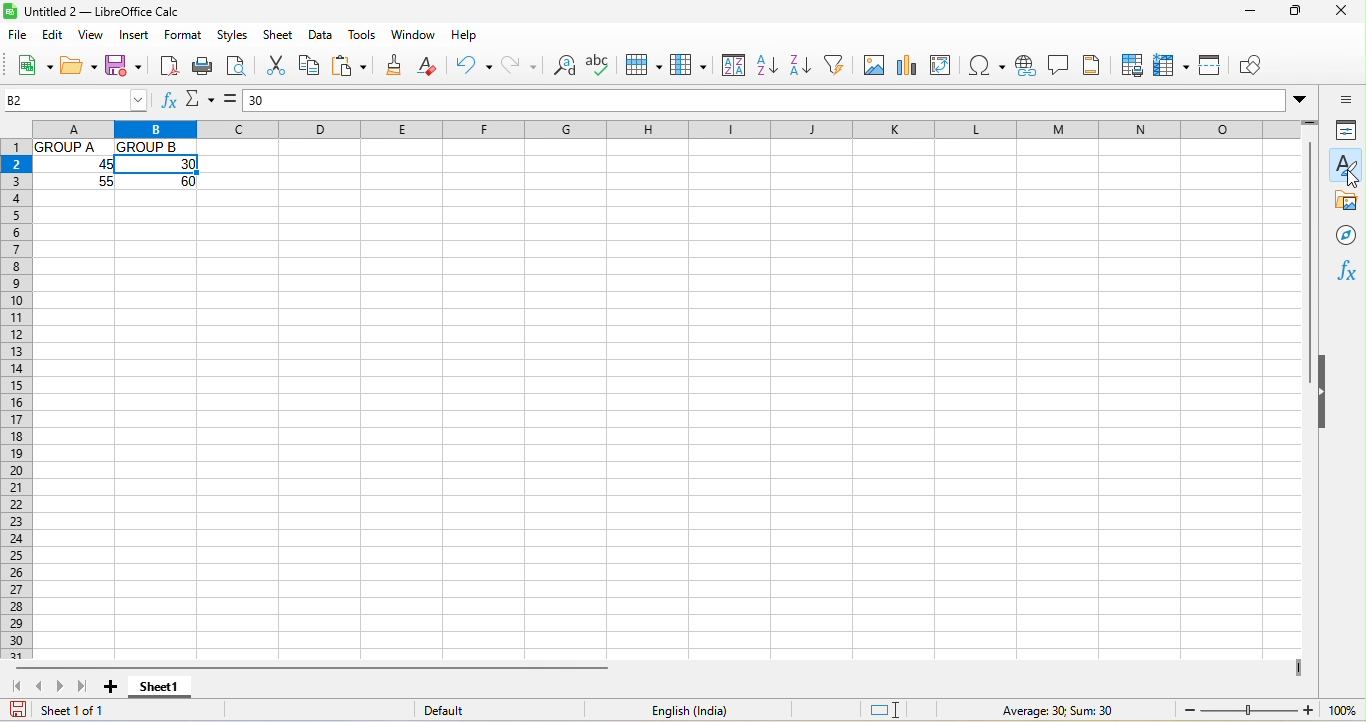  I want to click on special character, so click(986, 65).